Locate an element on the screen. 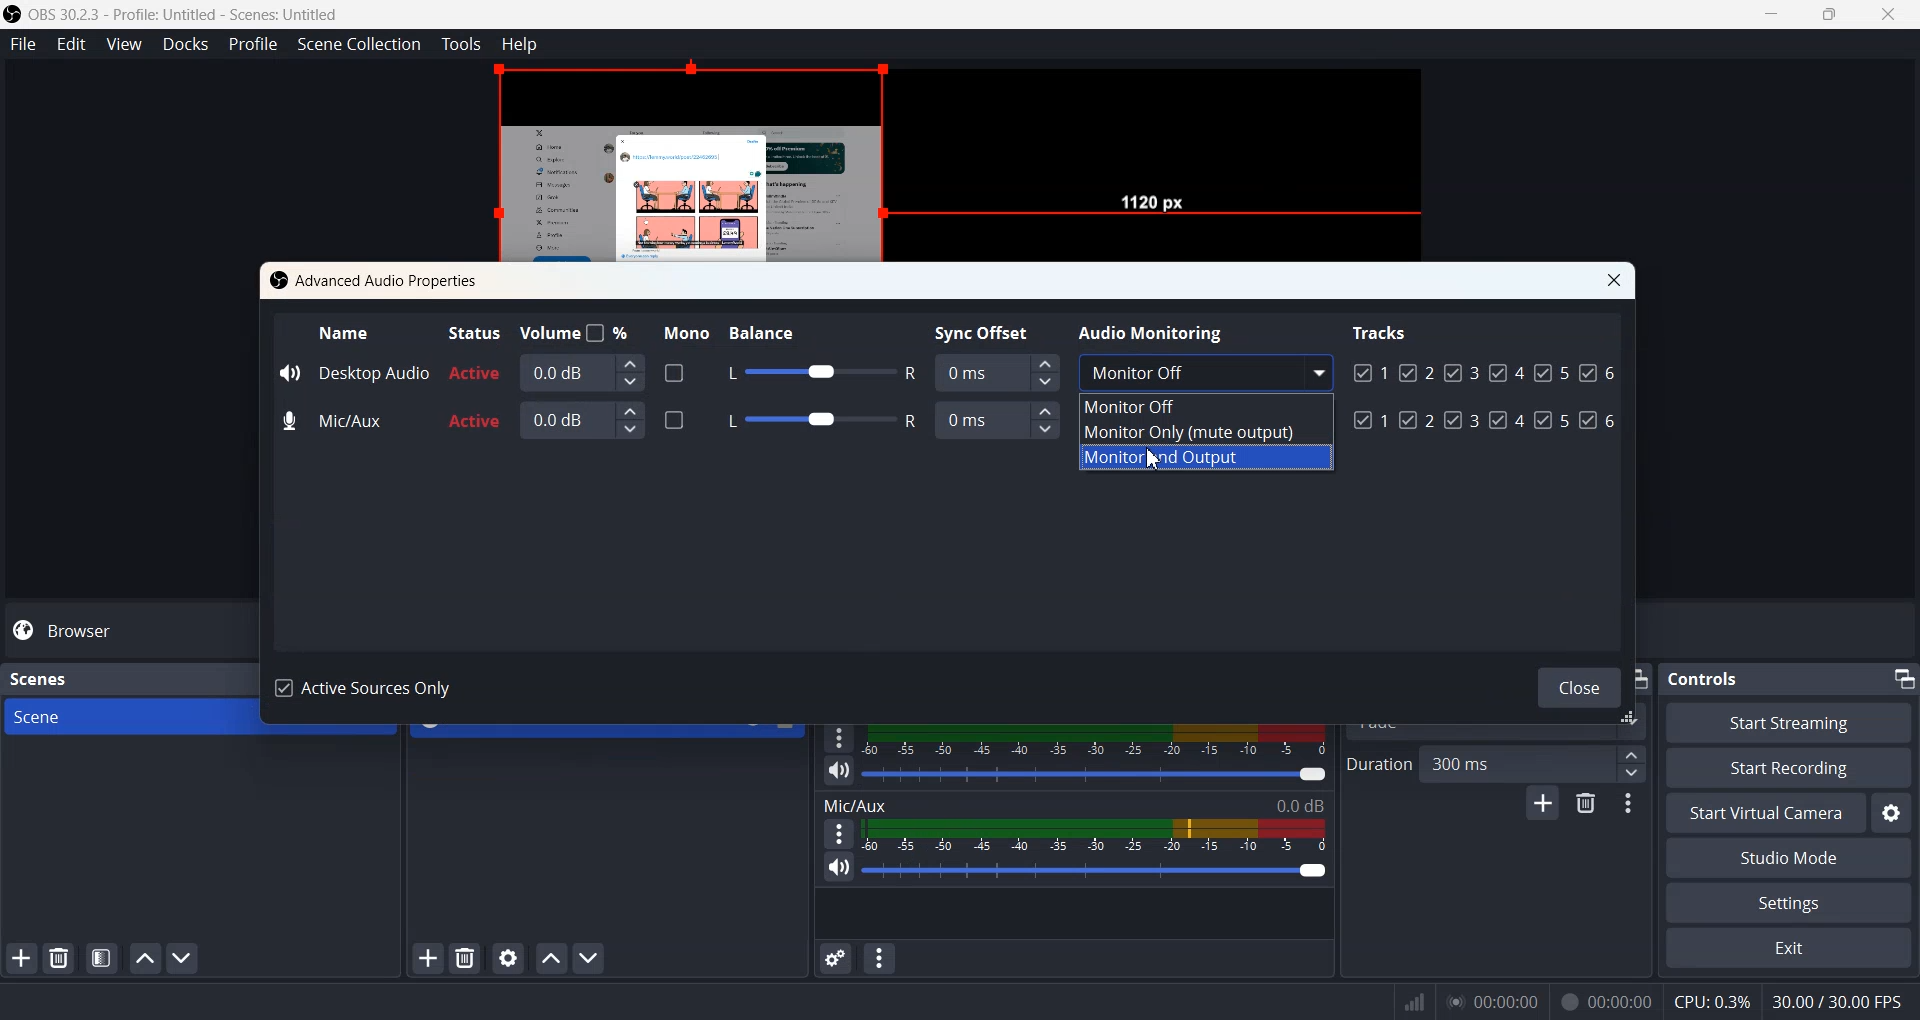 The width and height of the screenshot is (1920, 1020). Monitor and Output is located at coordinates (1207, 459).